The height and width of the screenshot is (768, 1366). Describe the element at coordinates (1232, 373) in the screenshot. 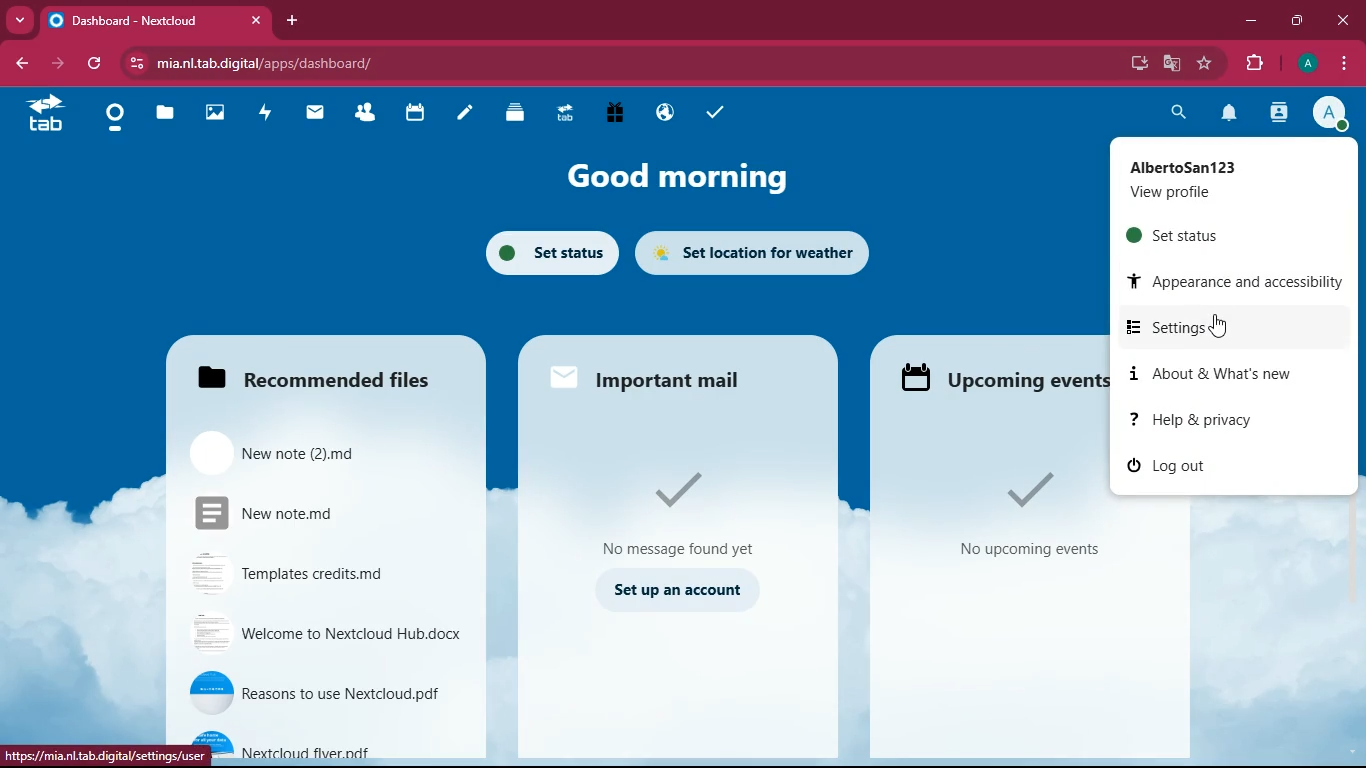

I see `about & what's new` at that location.